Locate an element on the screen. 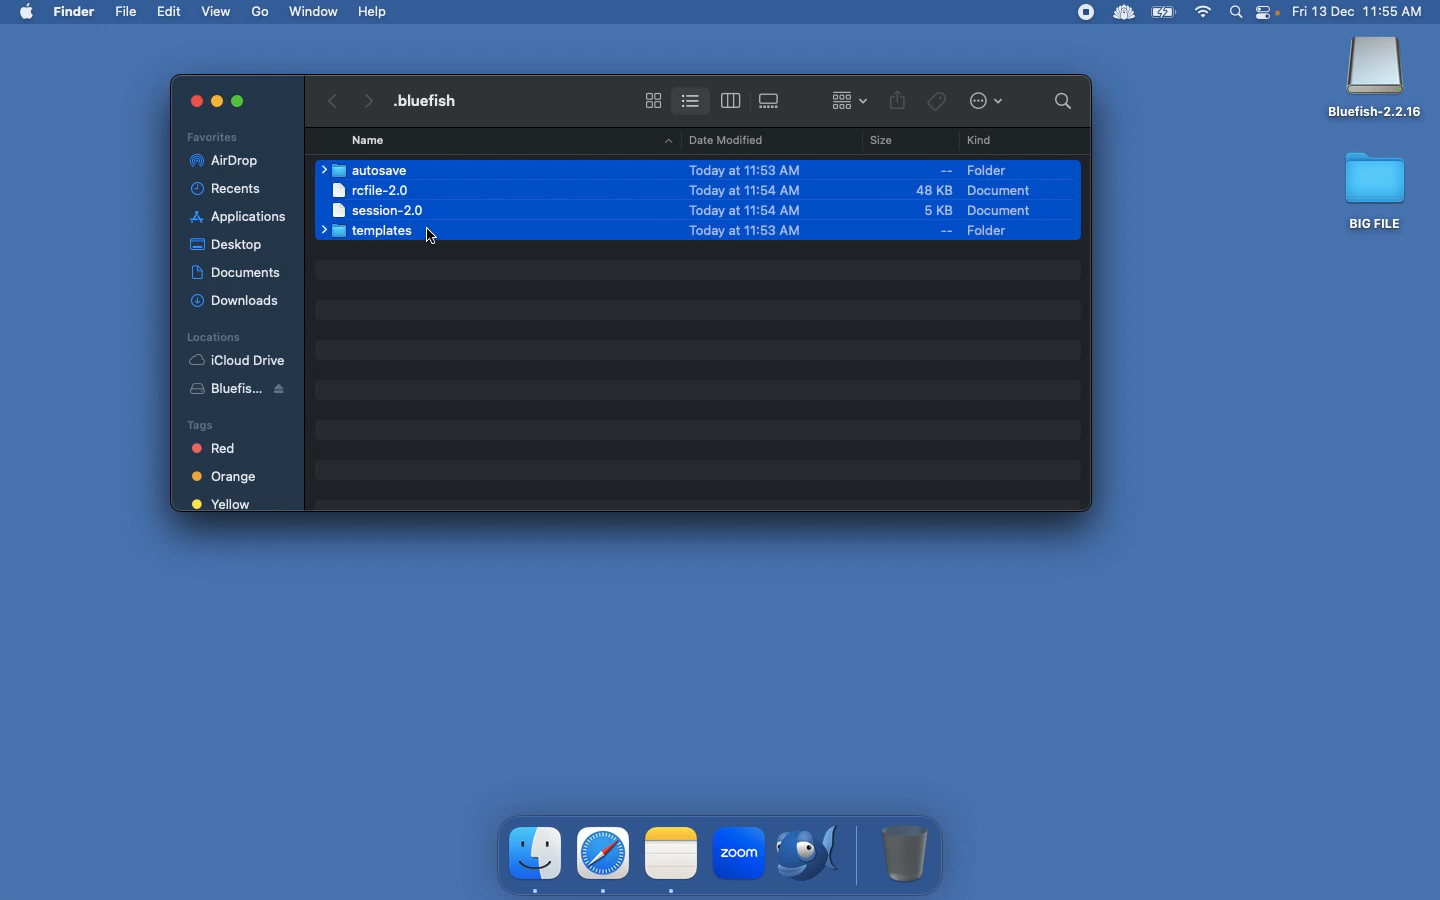  Notification is located at coordinates (1269, 14).